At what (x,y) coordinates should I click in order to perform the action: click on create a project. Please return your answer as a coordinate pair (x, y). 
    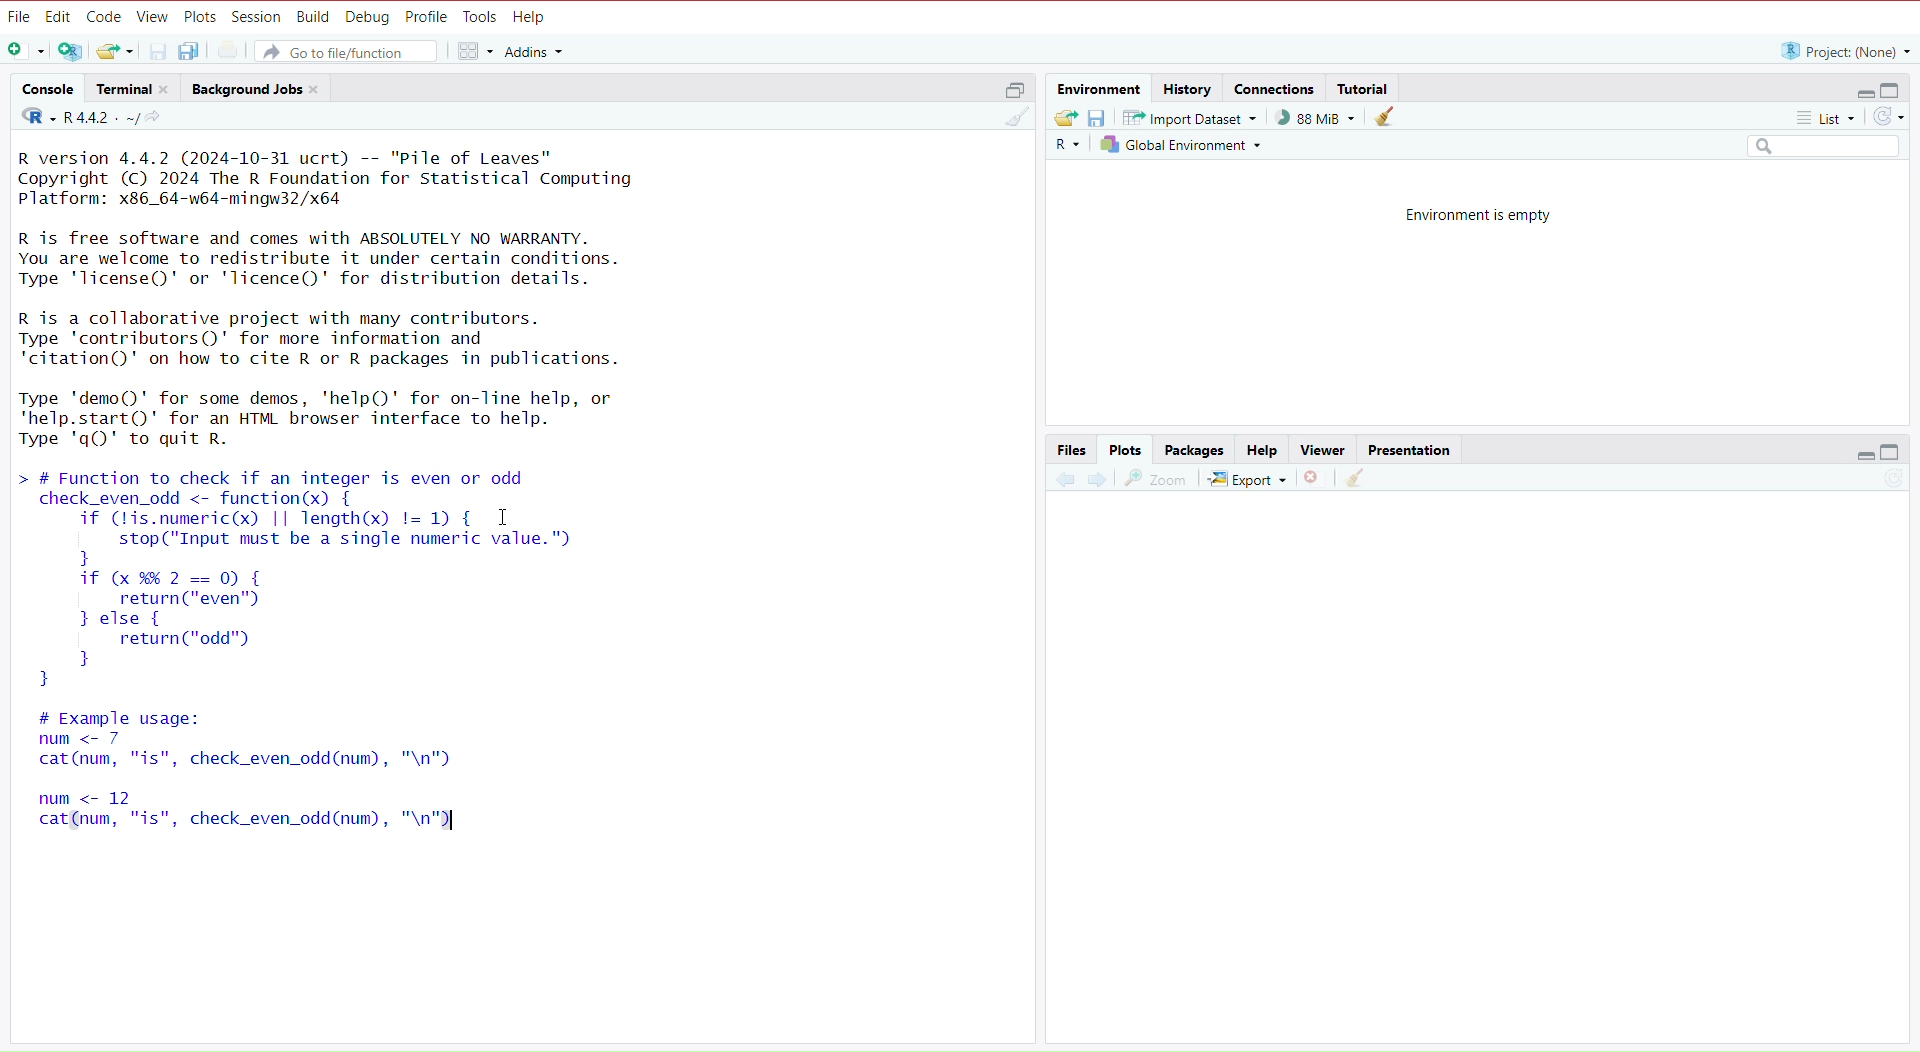
    Looking at the image, I should click on (71, 53).